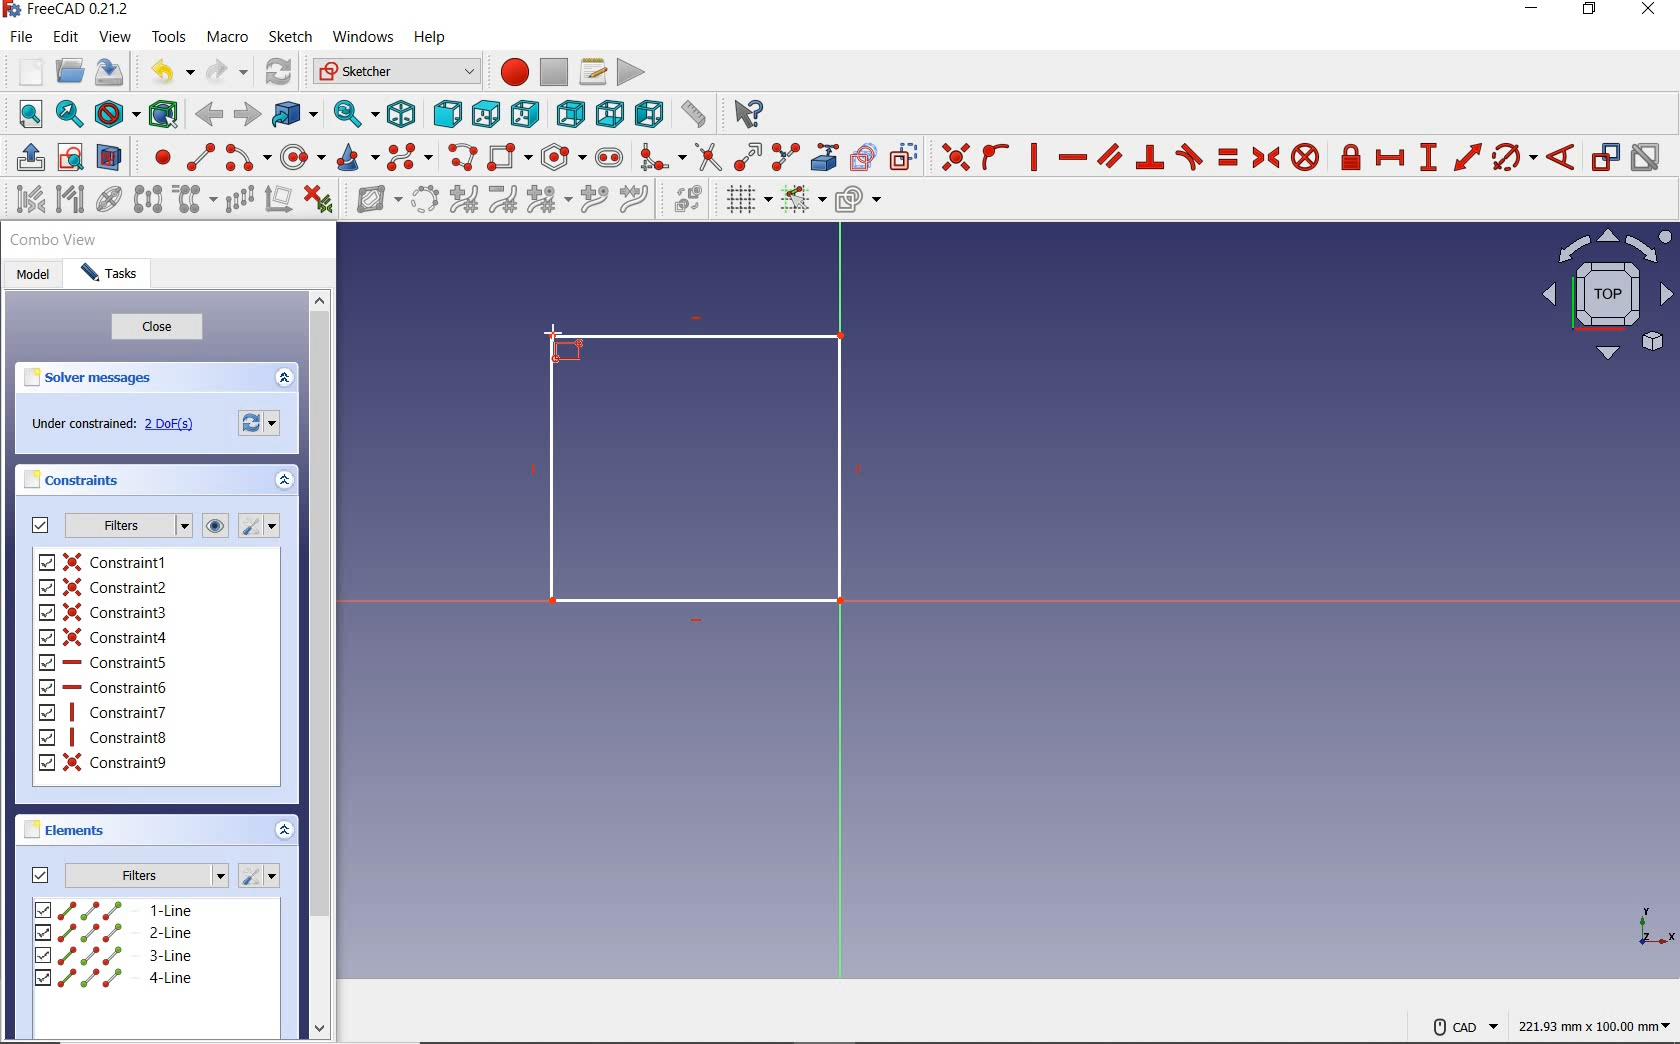  I want to click on constrain vertically, so click(1036, 158).